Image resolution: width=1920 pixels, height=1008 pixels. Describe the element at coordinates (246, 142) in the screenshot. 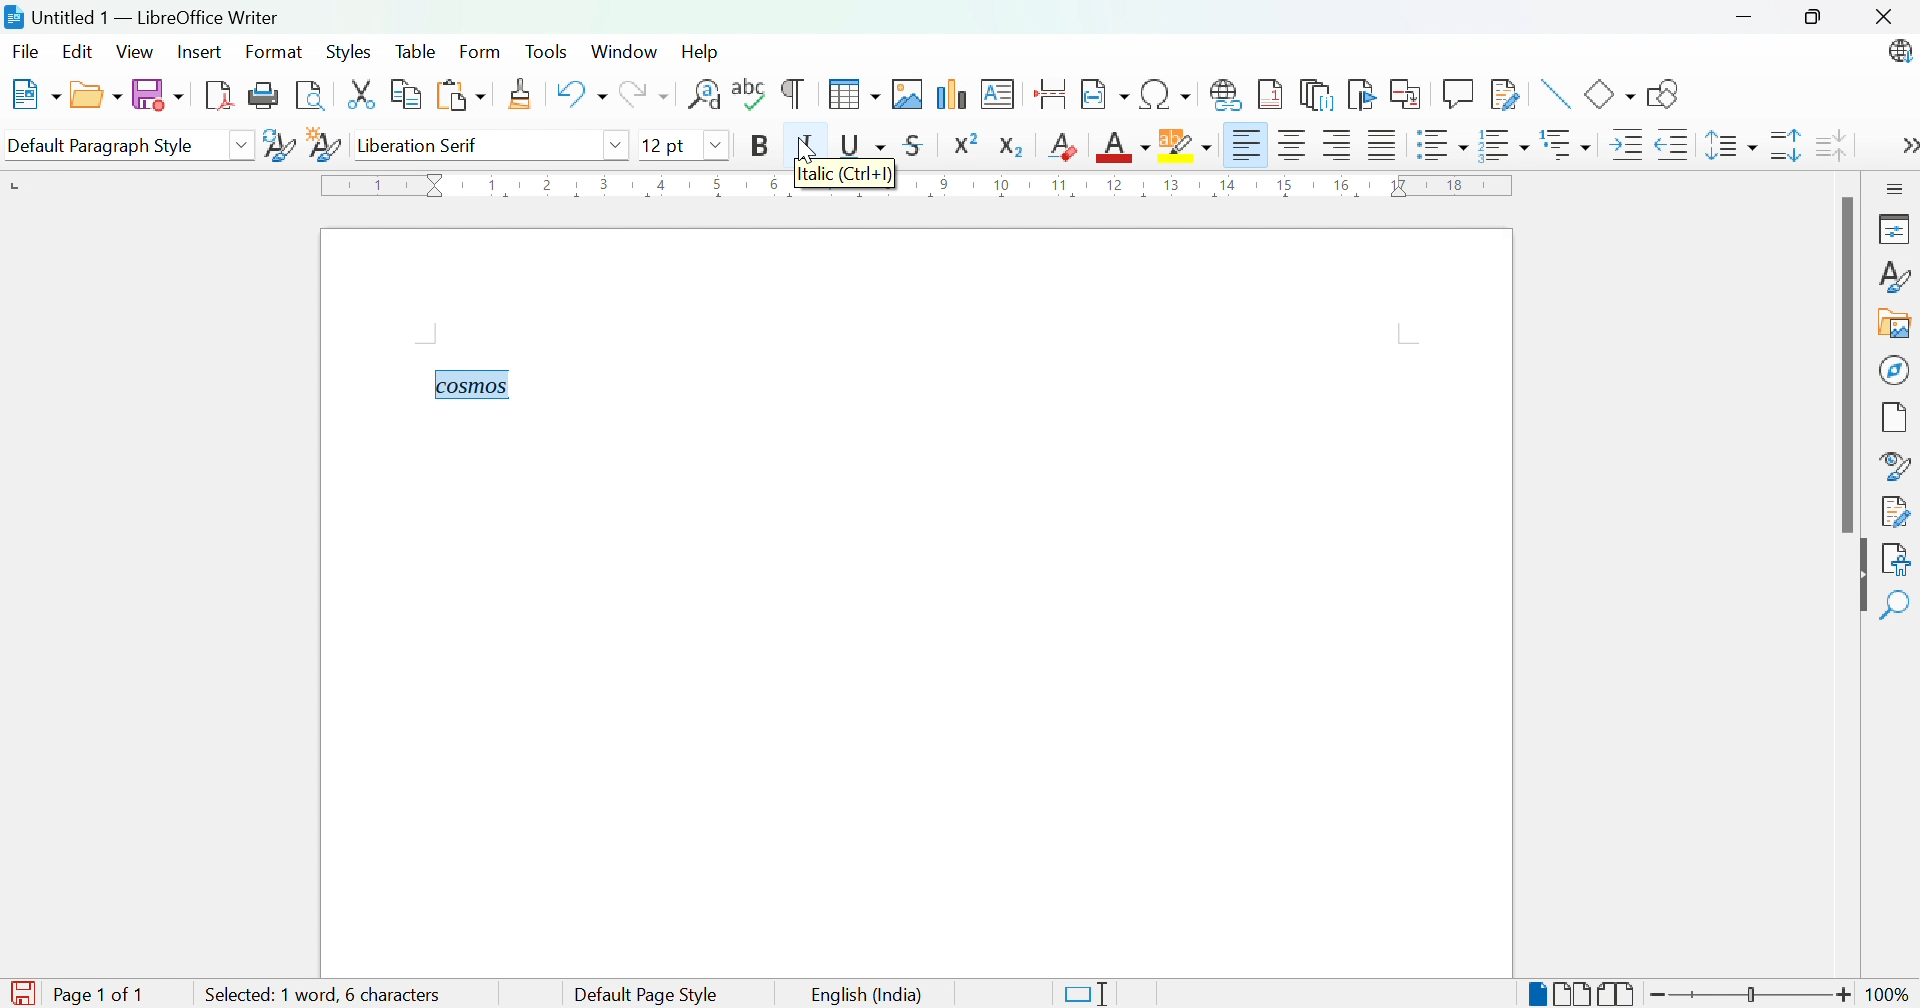

I see `Drop down` at that location.